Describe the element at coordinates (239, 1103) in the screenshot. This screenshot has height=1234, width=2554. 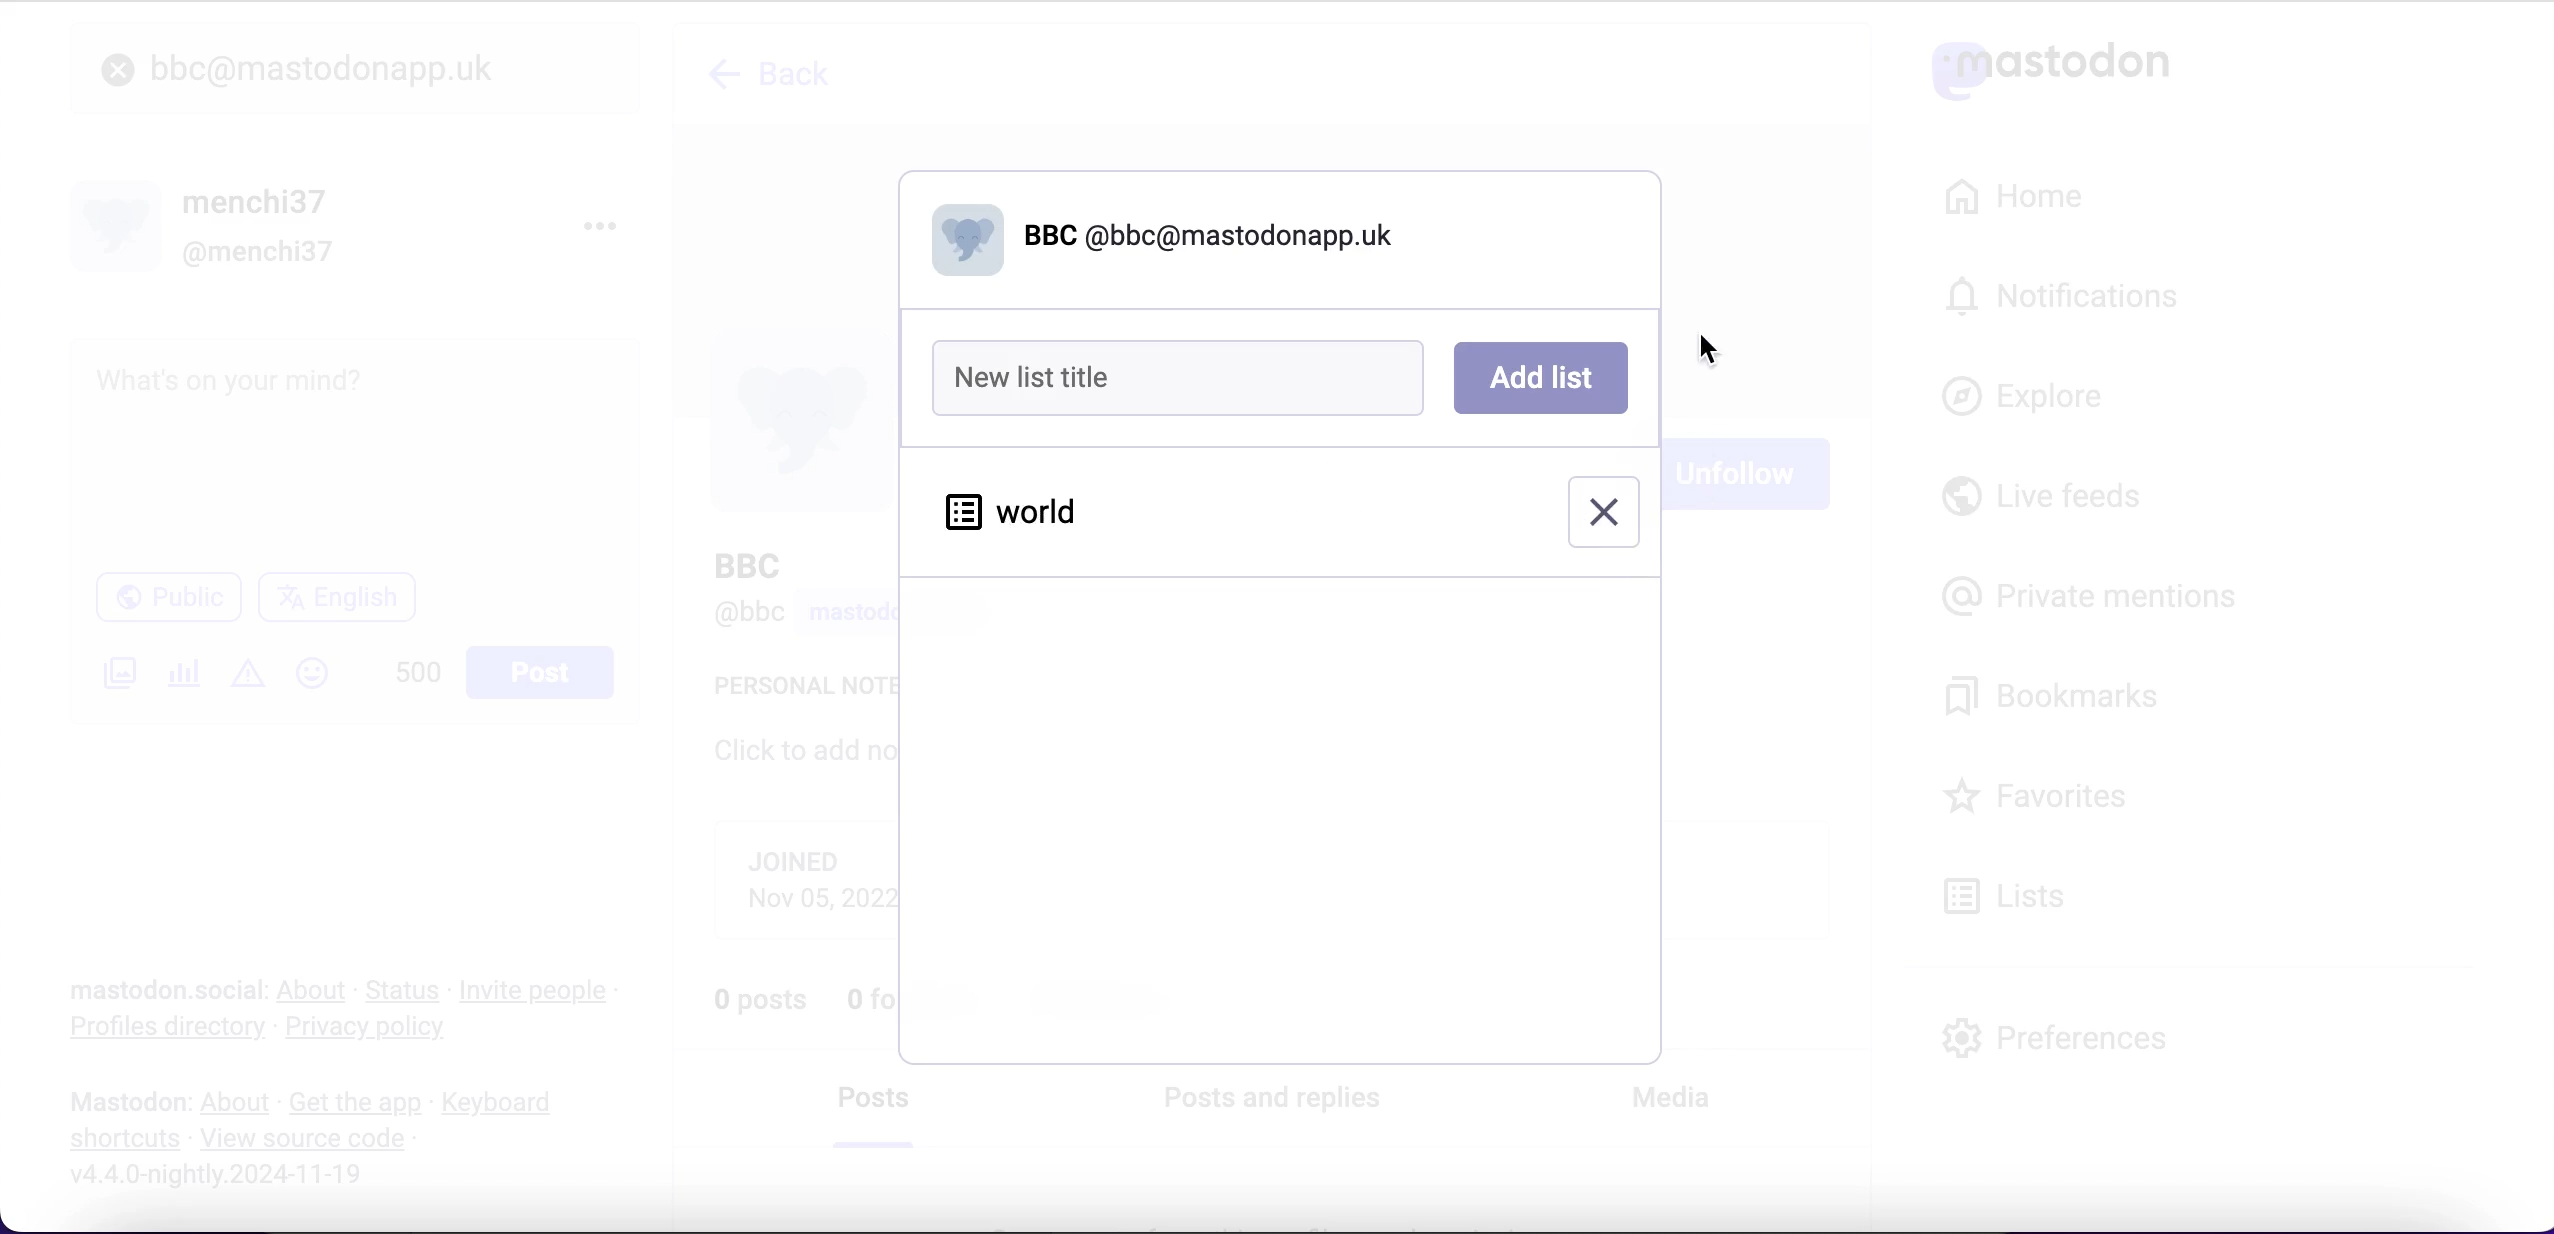
I see `about` at that location.